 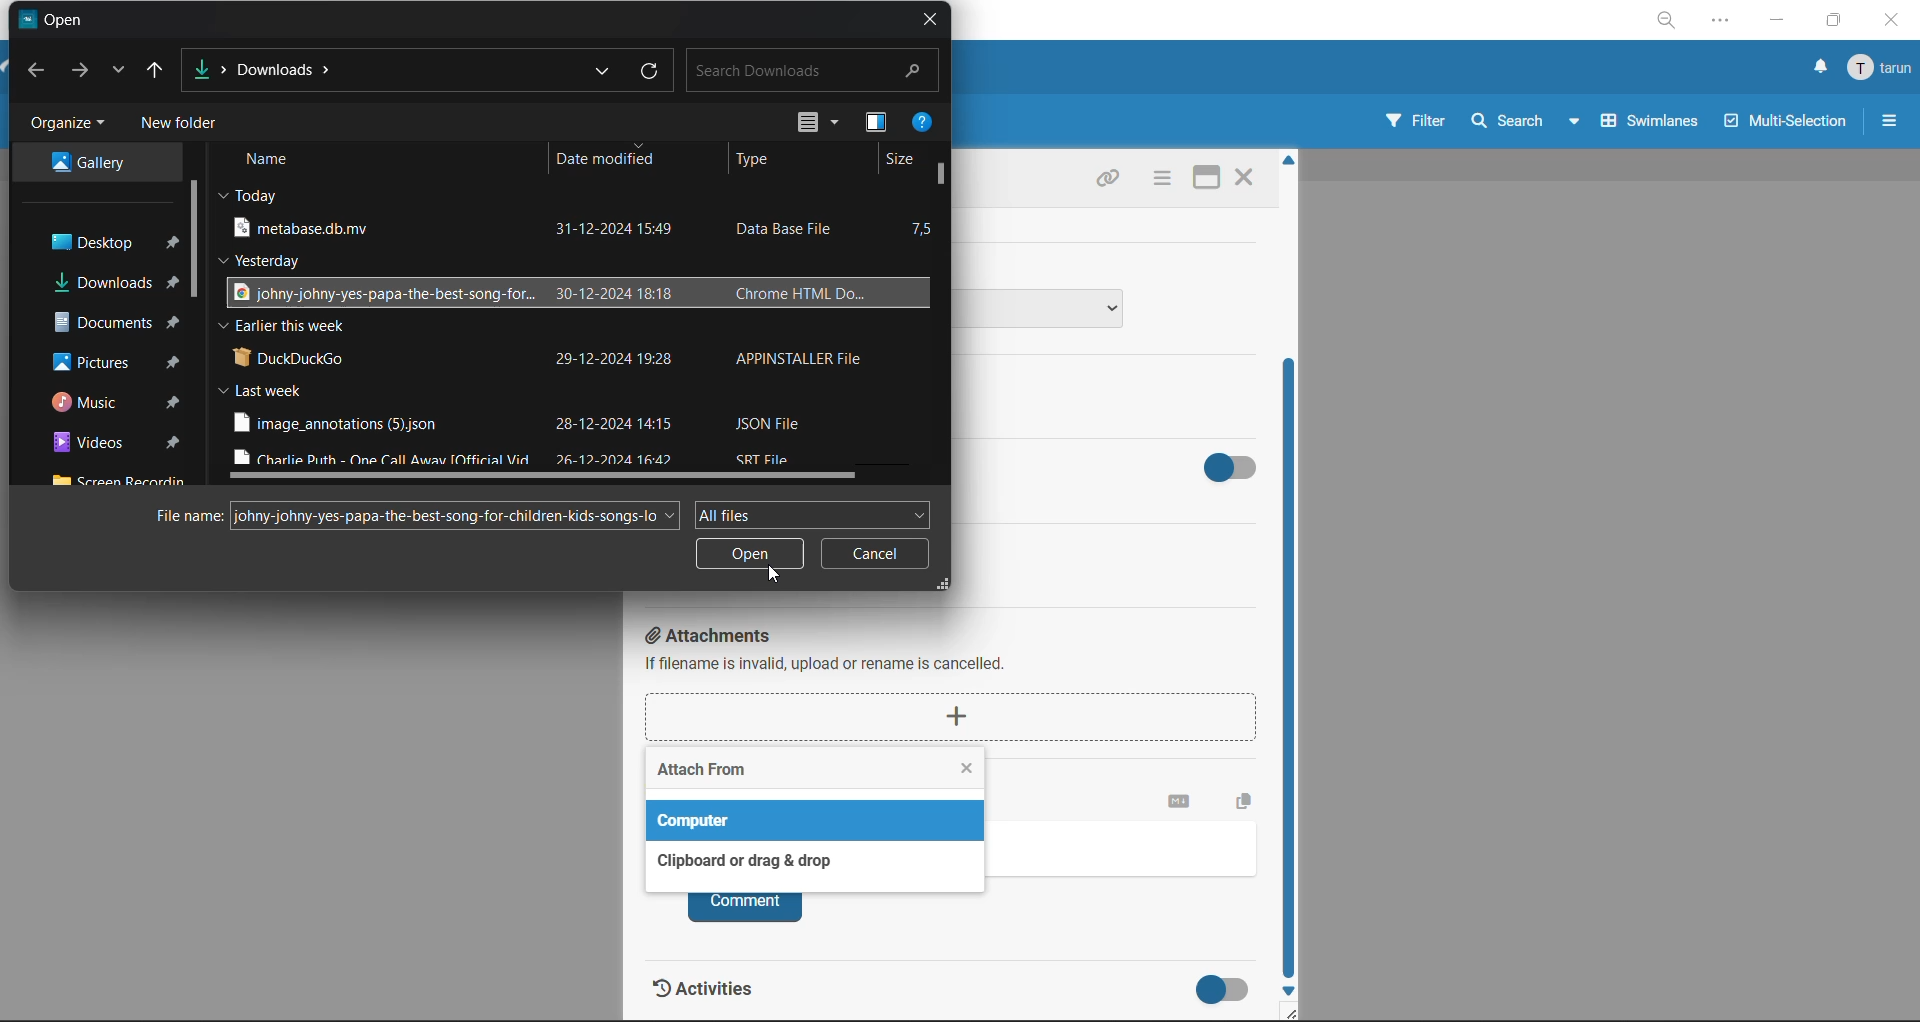 I want to click on maximize, so click(x=1203, y=180).